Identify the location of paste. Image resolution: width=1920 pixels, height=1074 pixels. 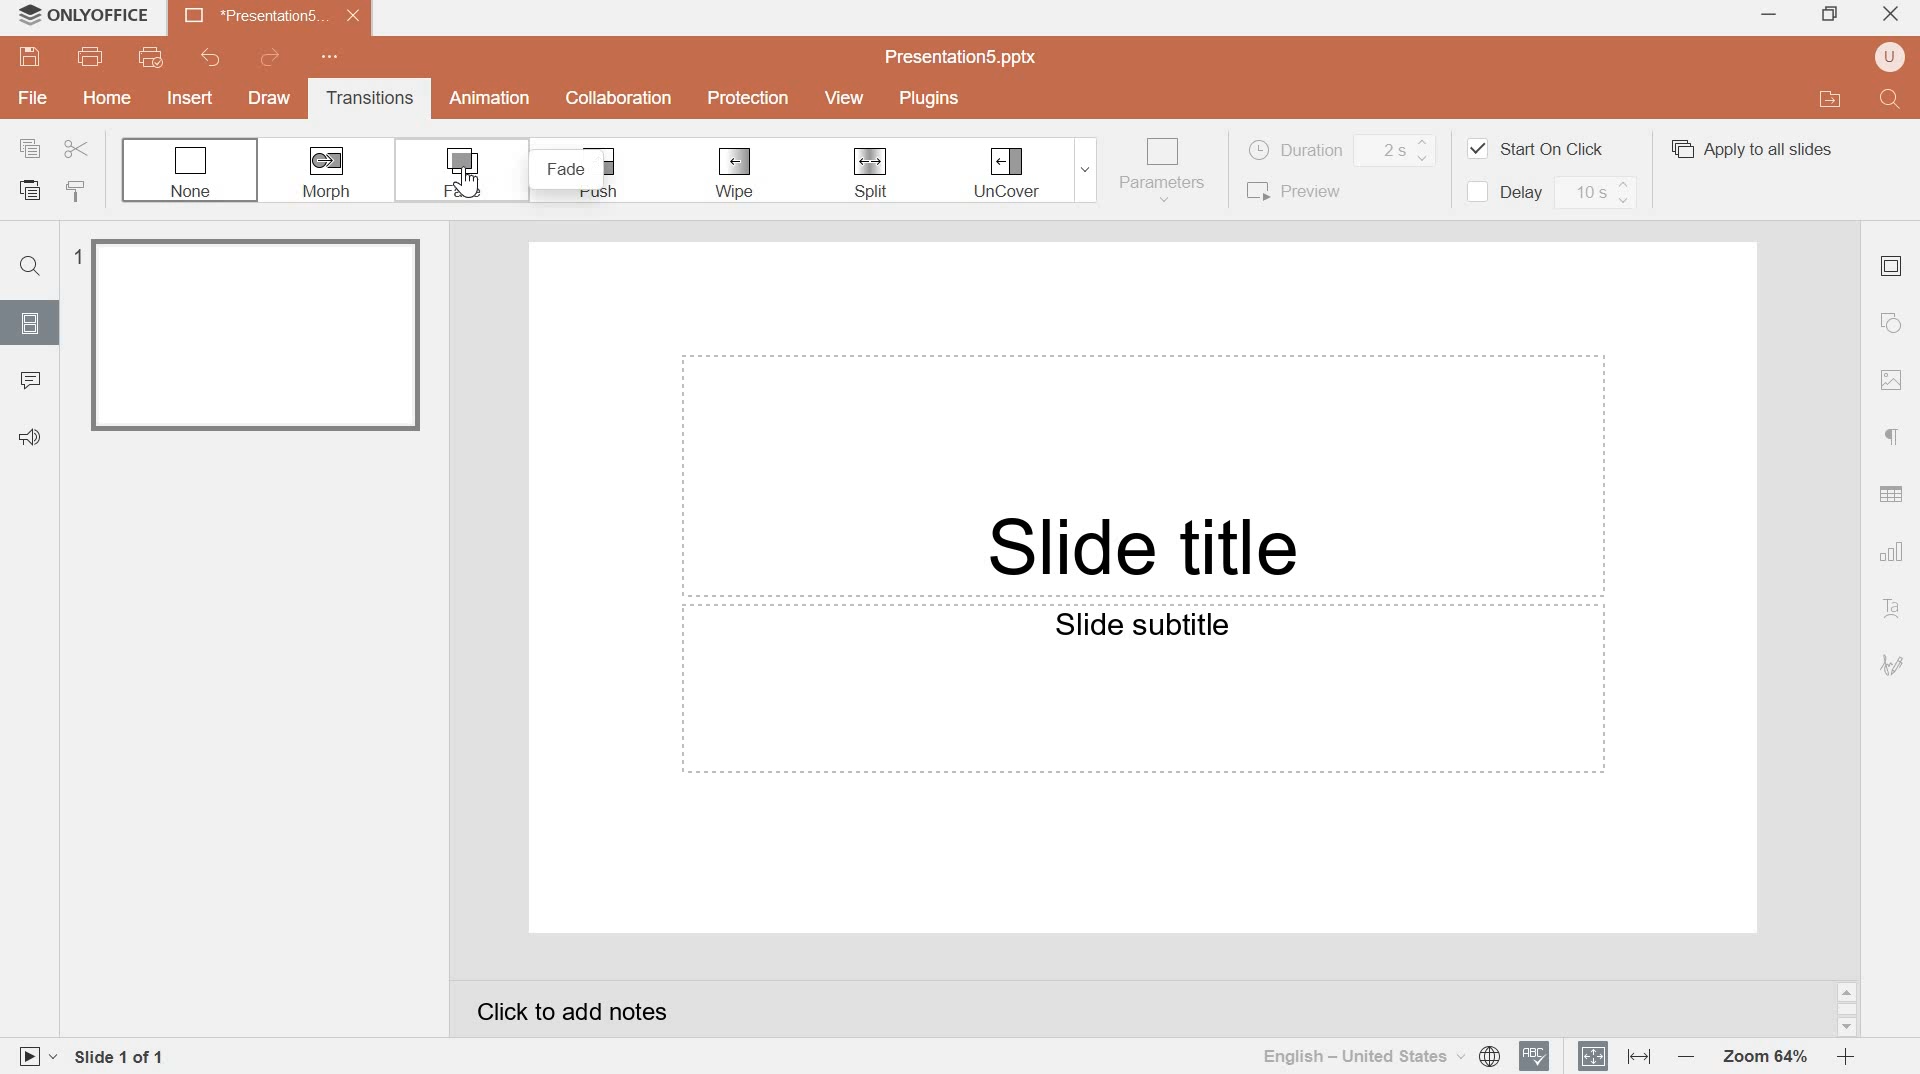
(30, 191).